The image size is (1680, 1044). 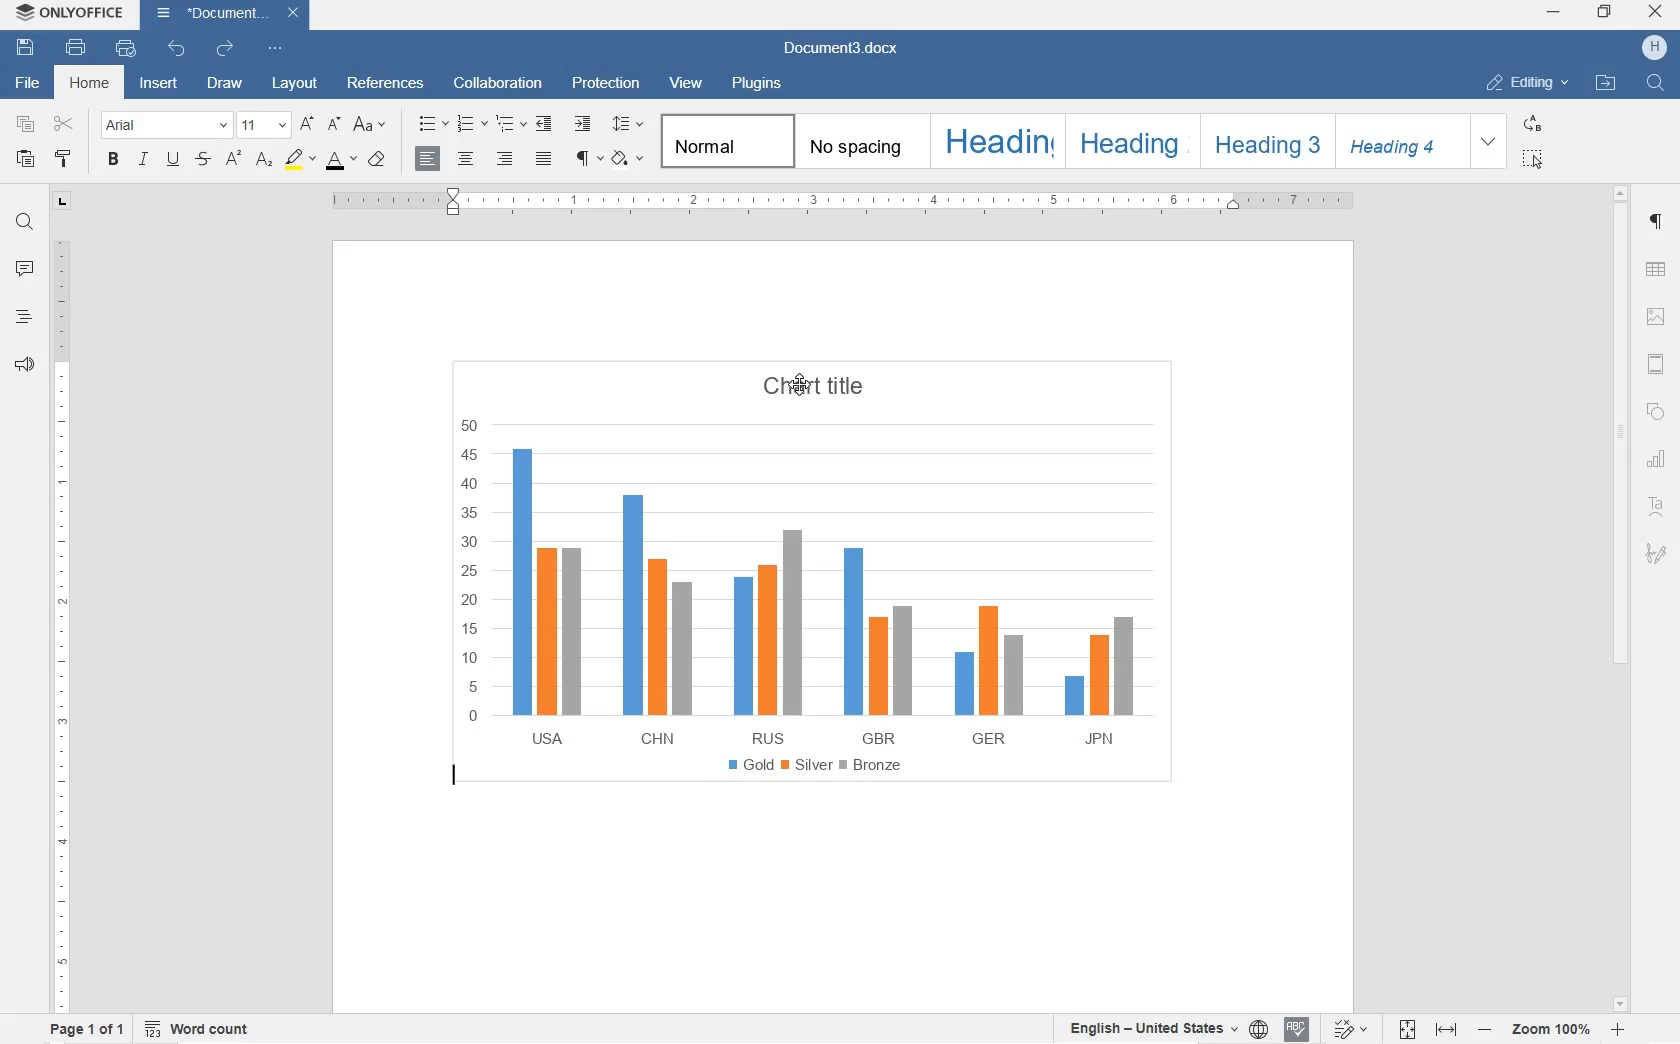 What do you see at coordinates (204, 161) in the screenshot?
I see `STRIKETHROUGH` at bounding box center [204, 161].